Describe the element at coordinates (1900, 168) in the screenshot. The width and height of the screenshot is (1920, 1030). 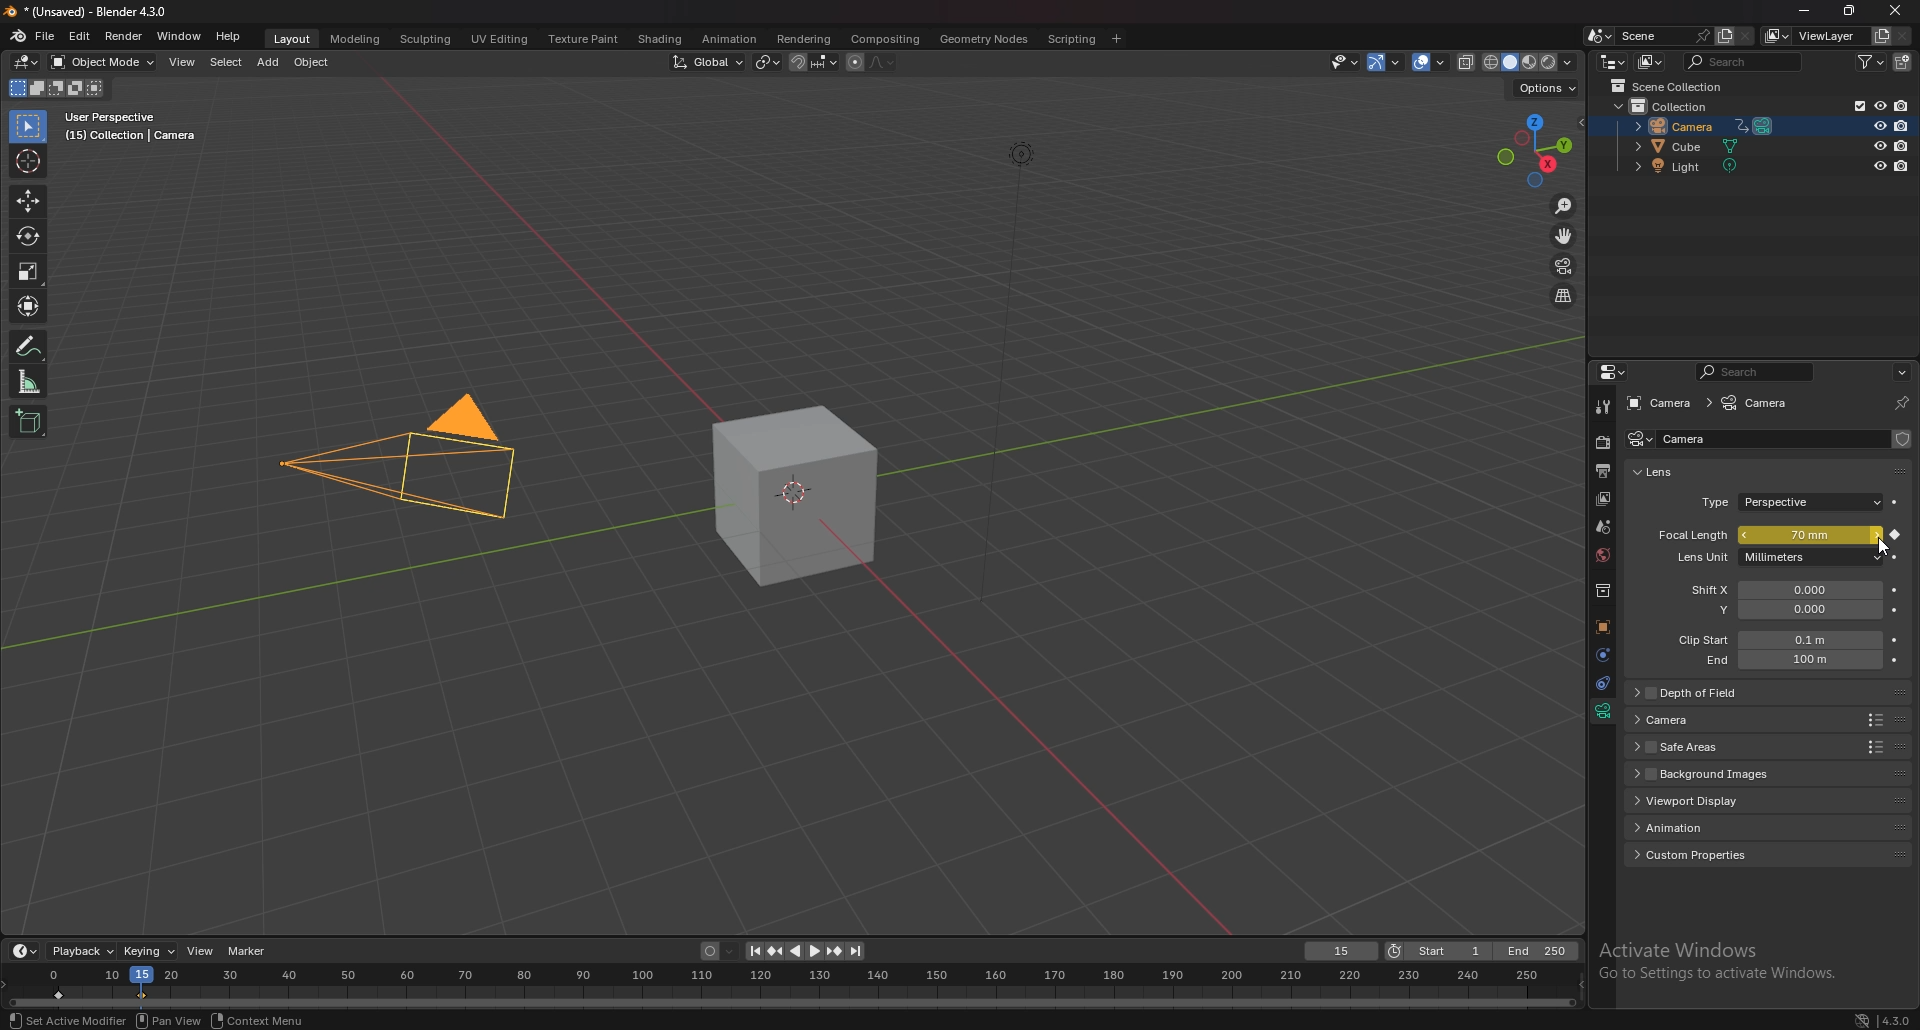
I see `disable in renders` at that location.